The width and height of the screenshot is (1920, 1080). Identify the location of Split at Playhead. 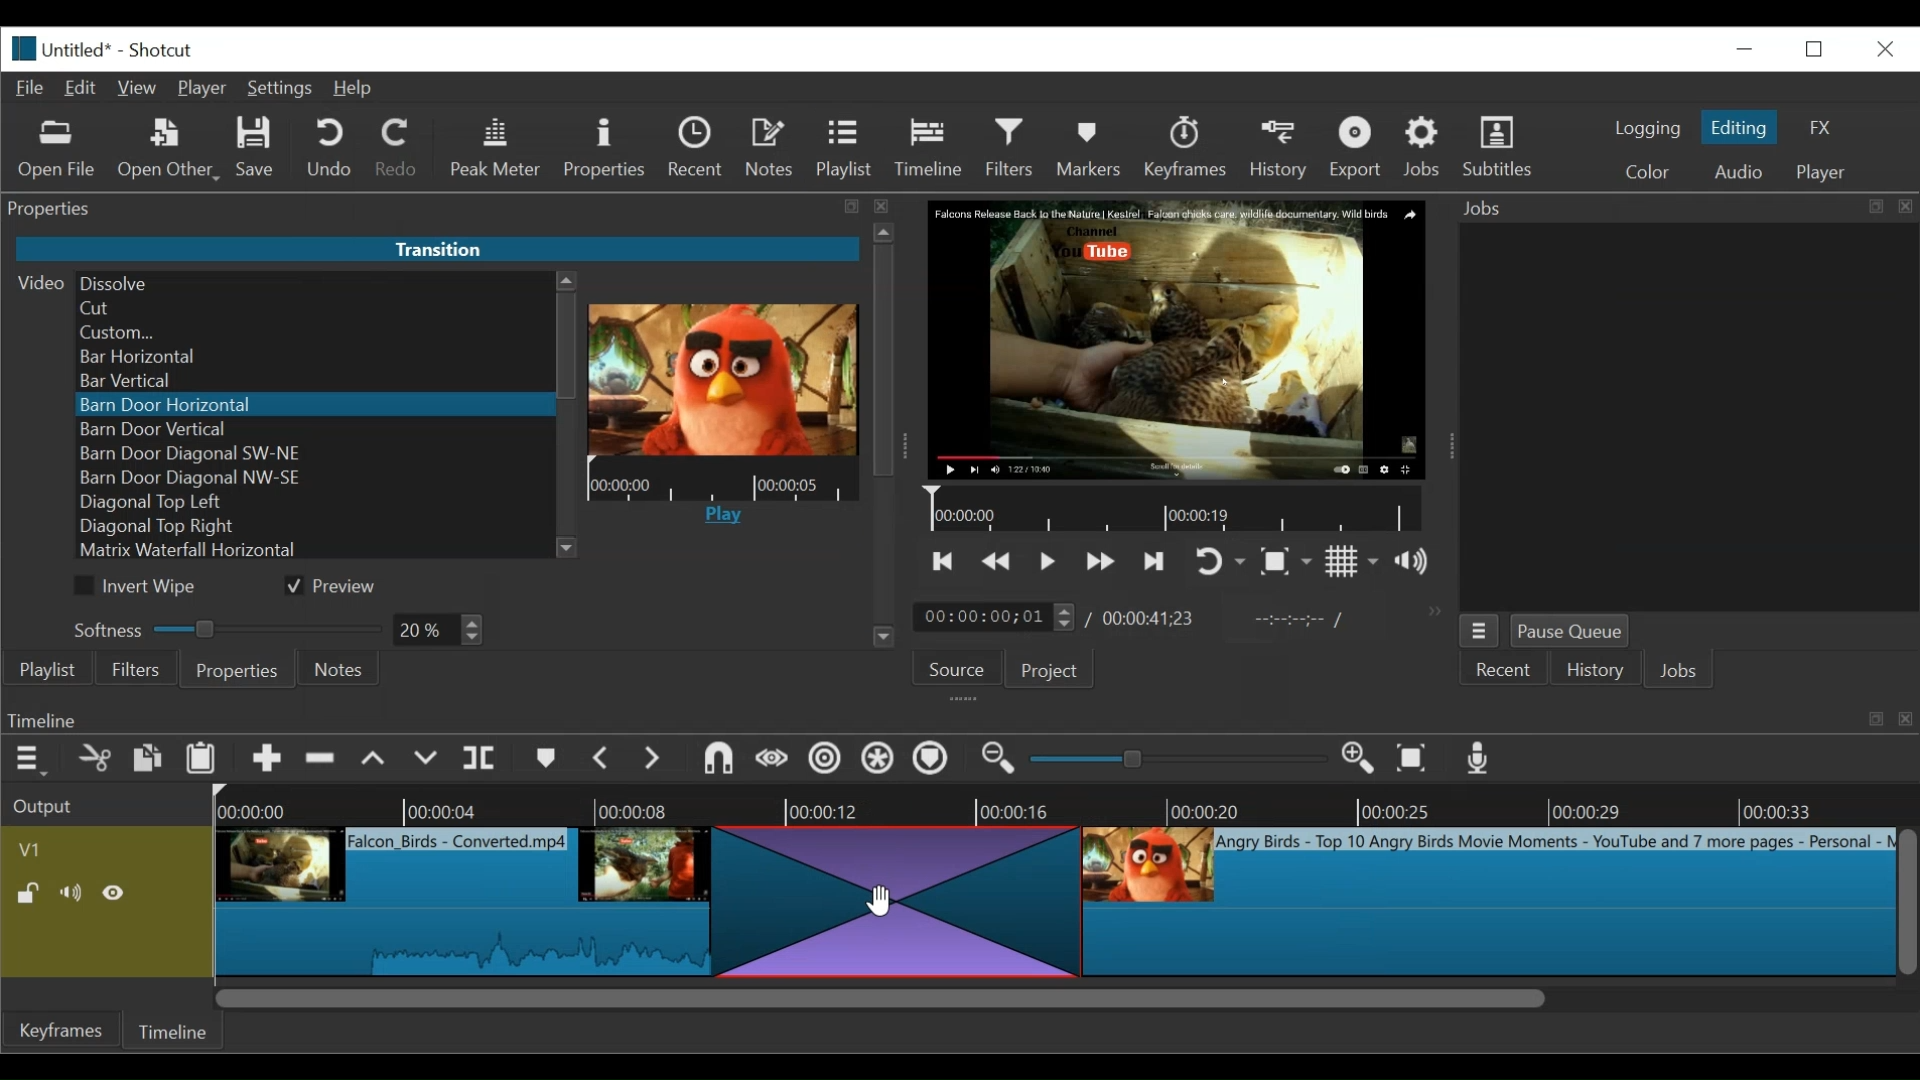
(483, 757).